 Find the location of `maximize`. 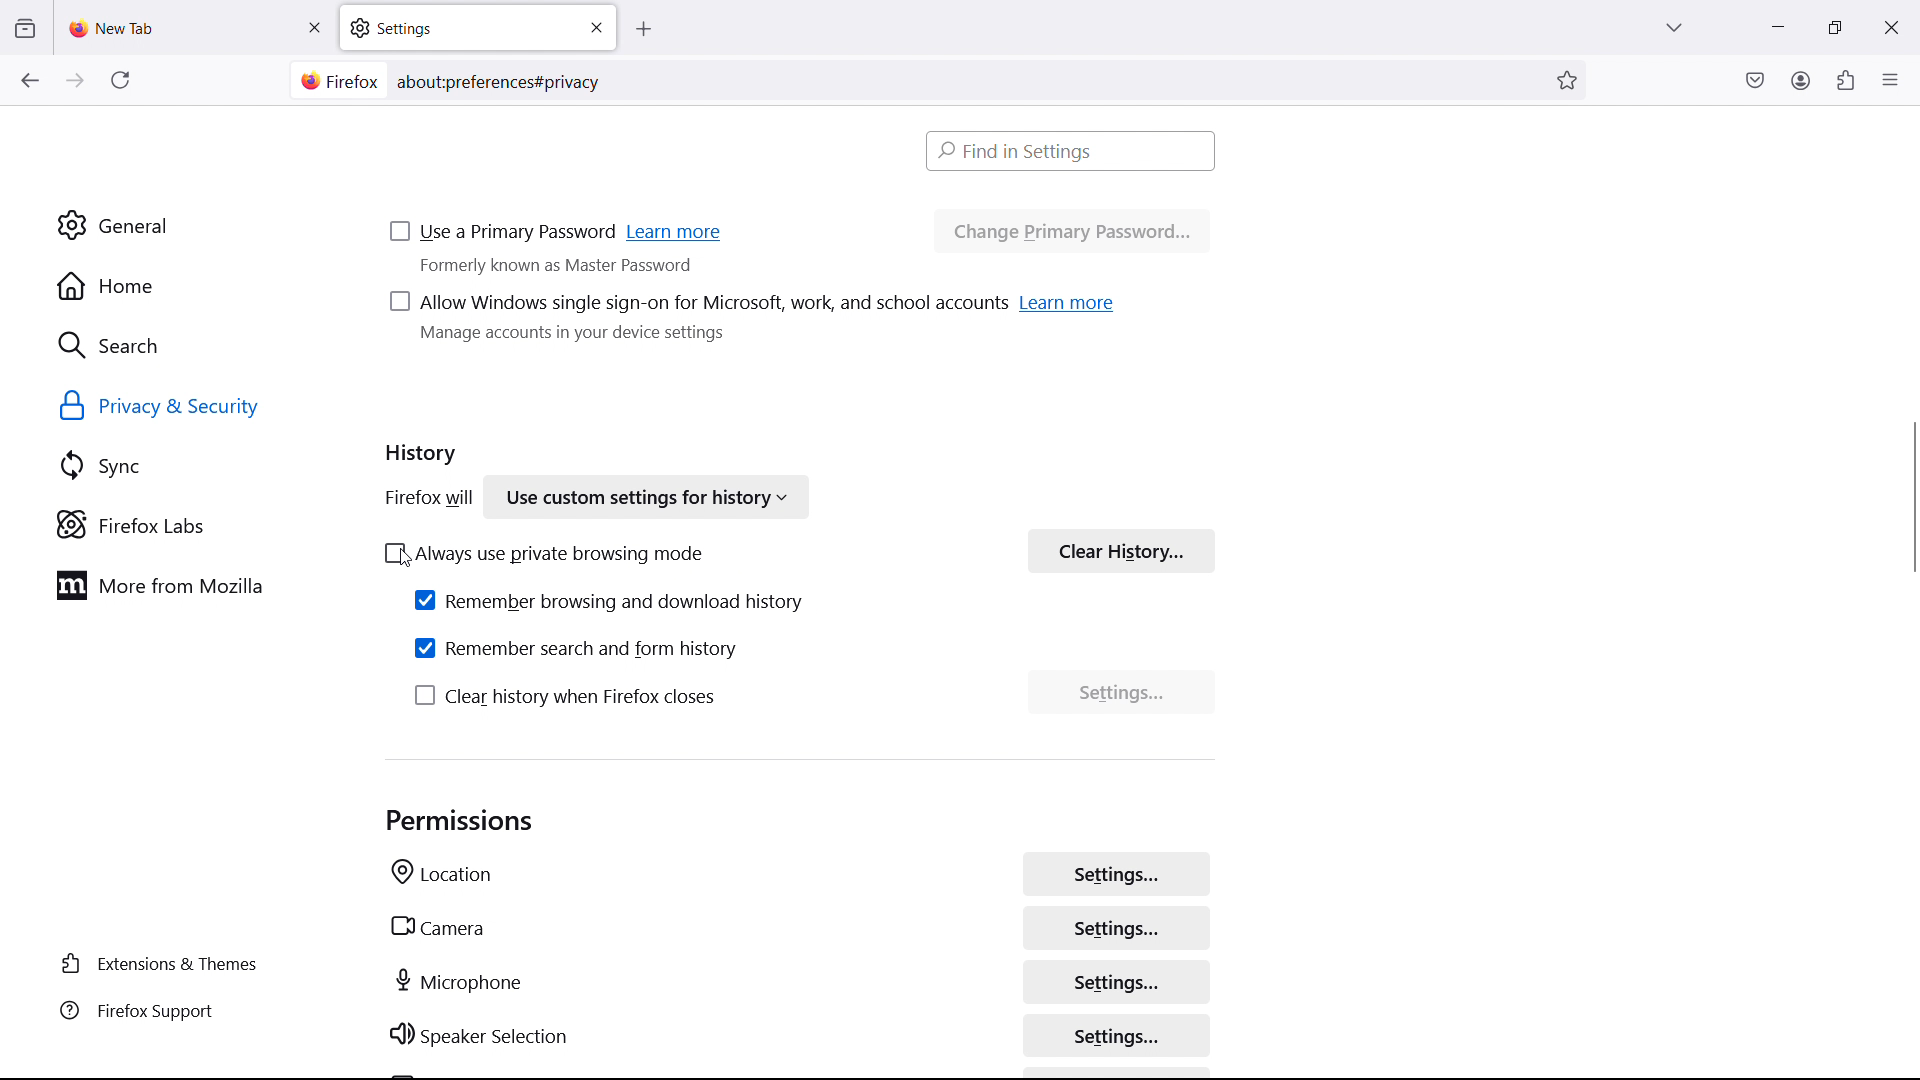

maximize is located at coordinates (1830, 28).